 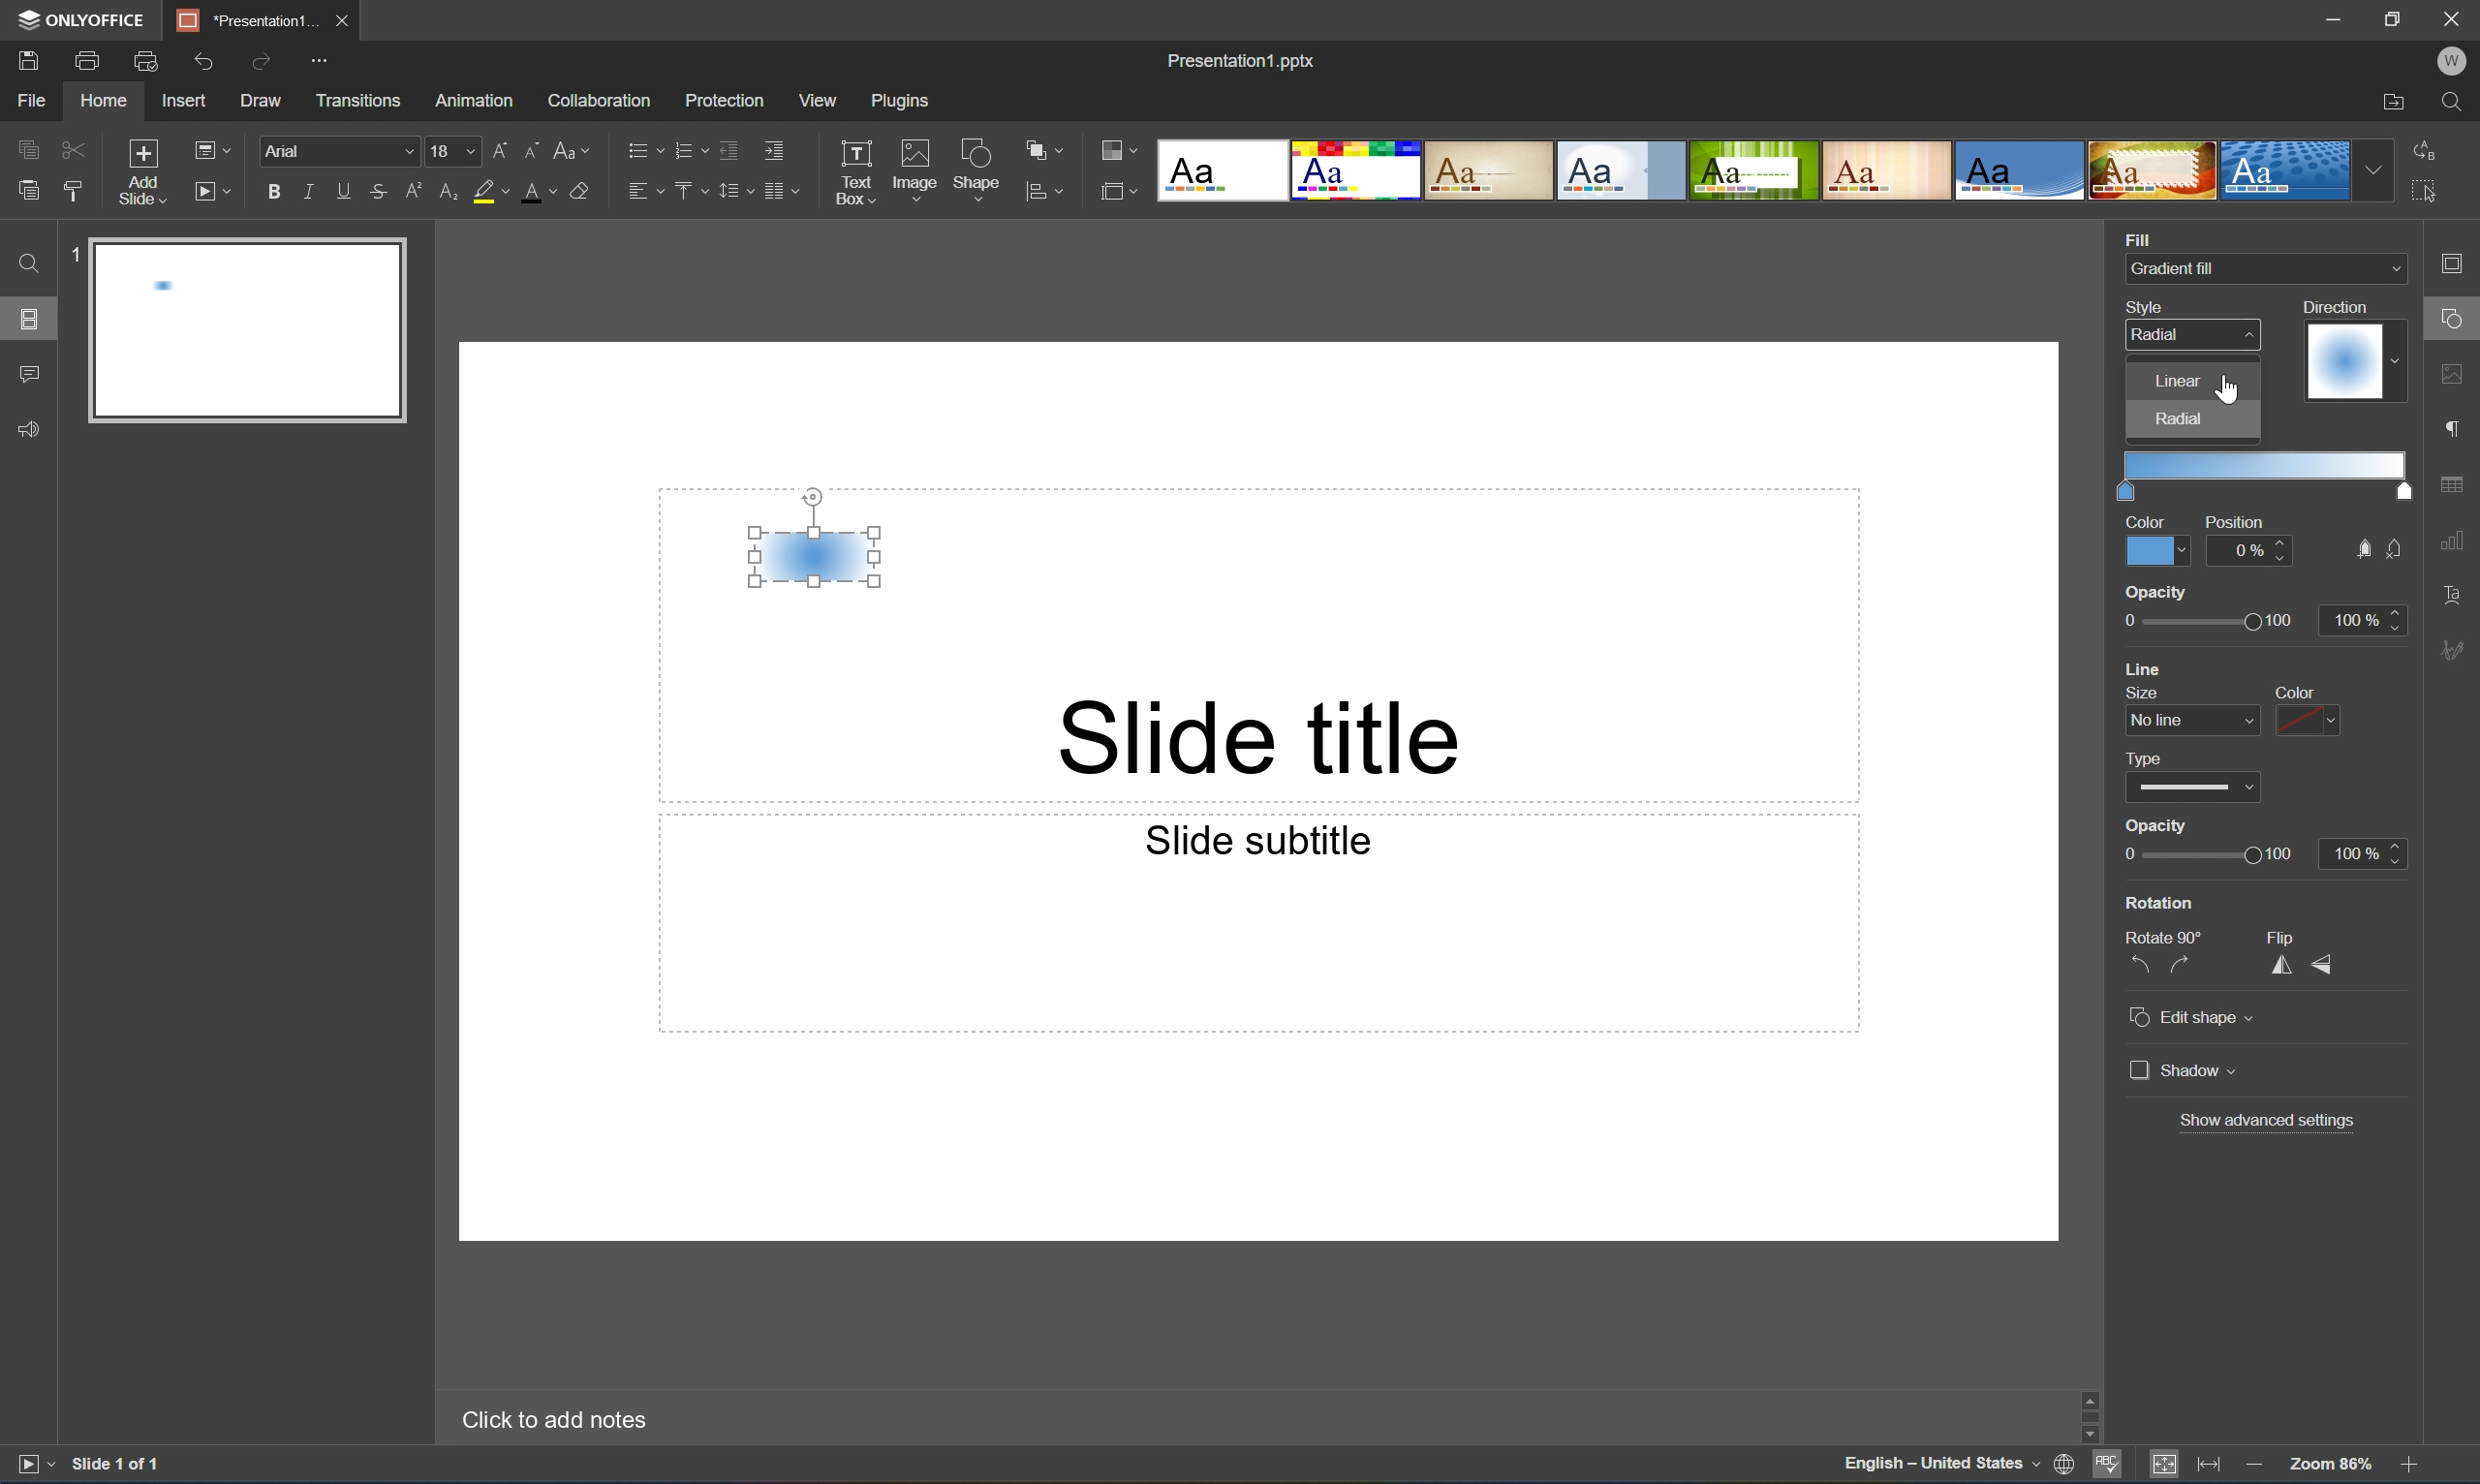 What do you see at coordinates (1239, 57) in the screenshot?
I see `Presentation1.pptx` at bounding box center [1239, 57].